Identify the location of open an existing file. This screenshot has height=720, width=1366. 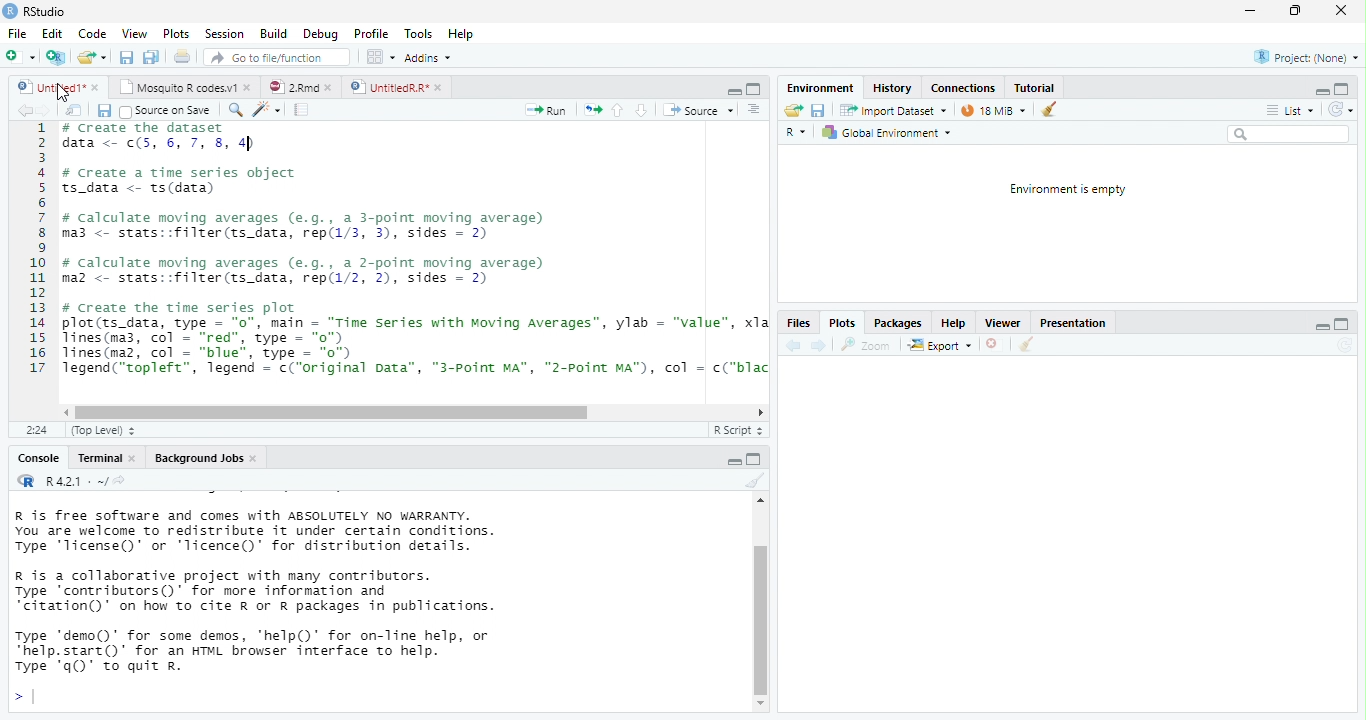
(92, 58).